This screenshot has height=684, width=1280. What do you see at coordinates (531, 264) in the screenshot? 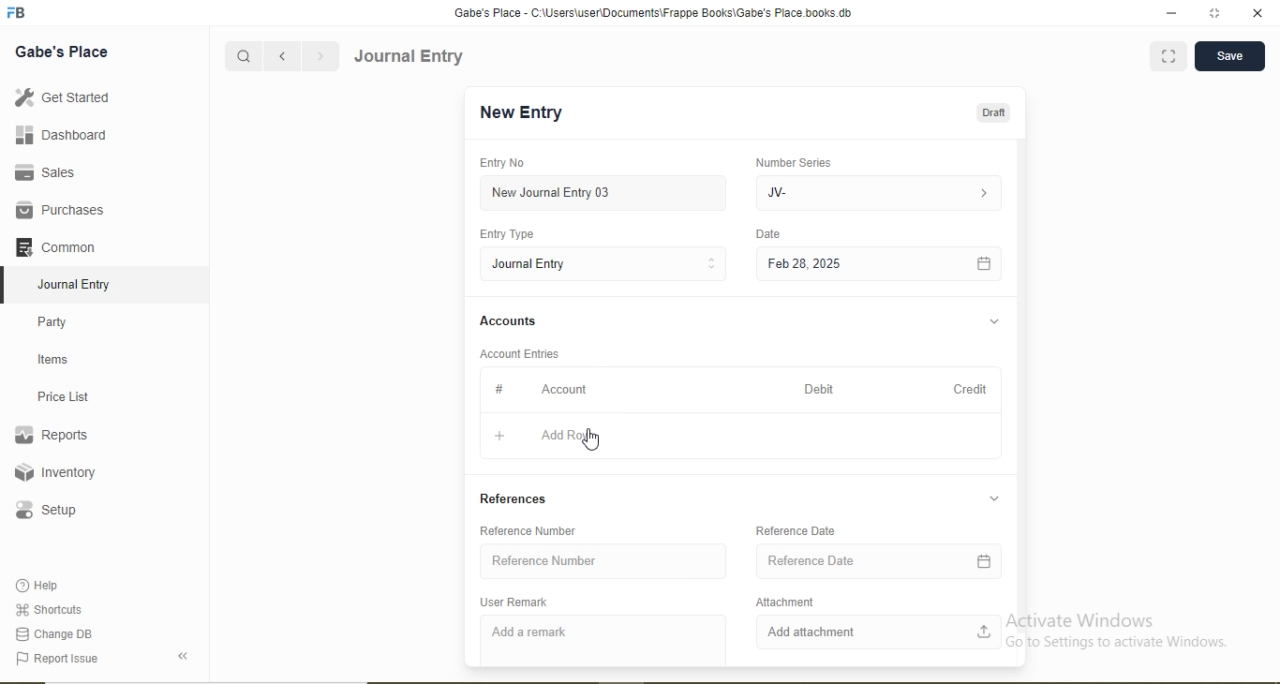
I see `Journal Entry` at bounding box center [531, 264].